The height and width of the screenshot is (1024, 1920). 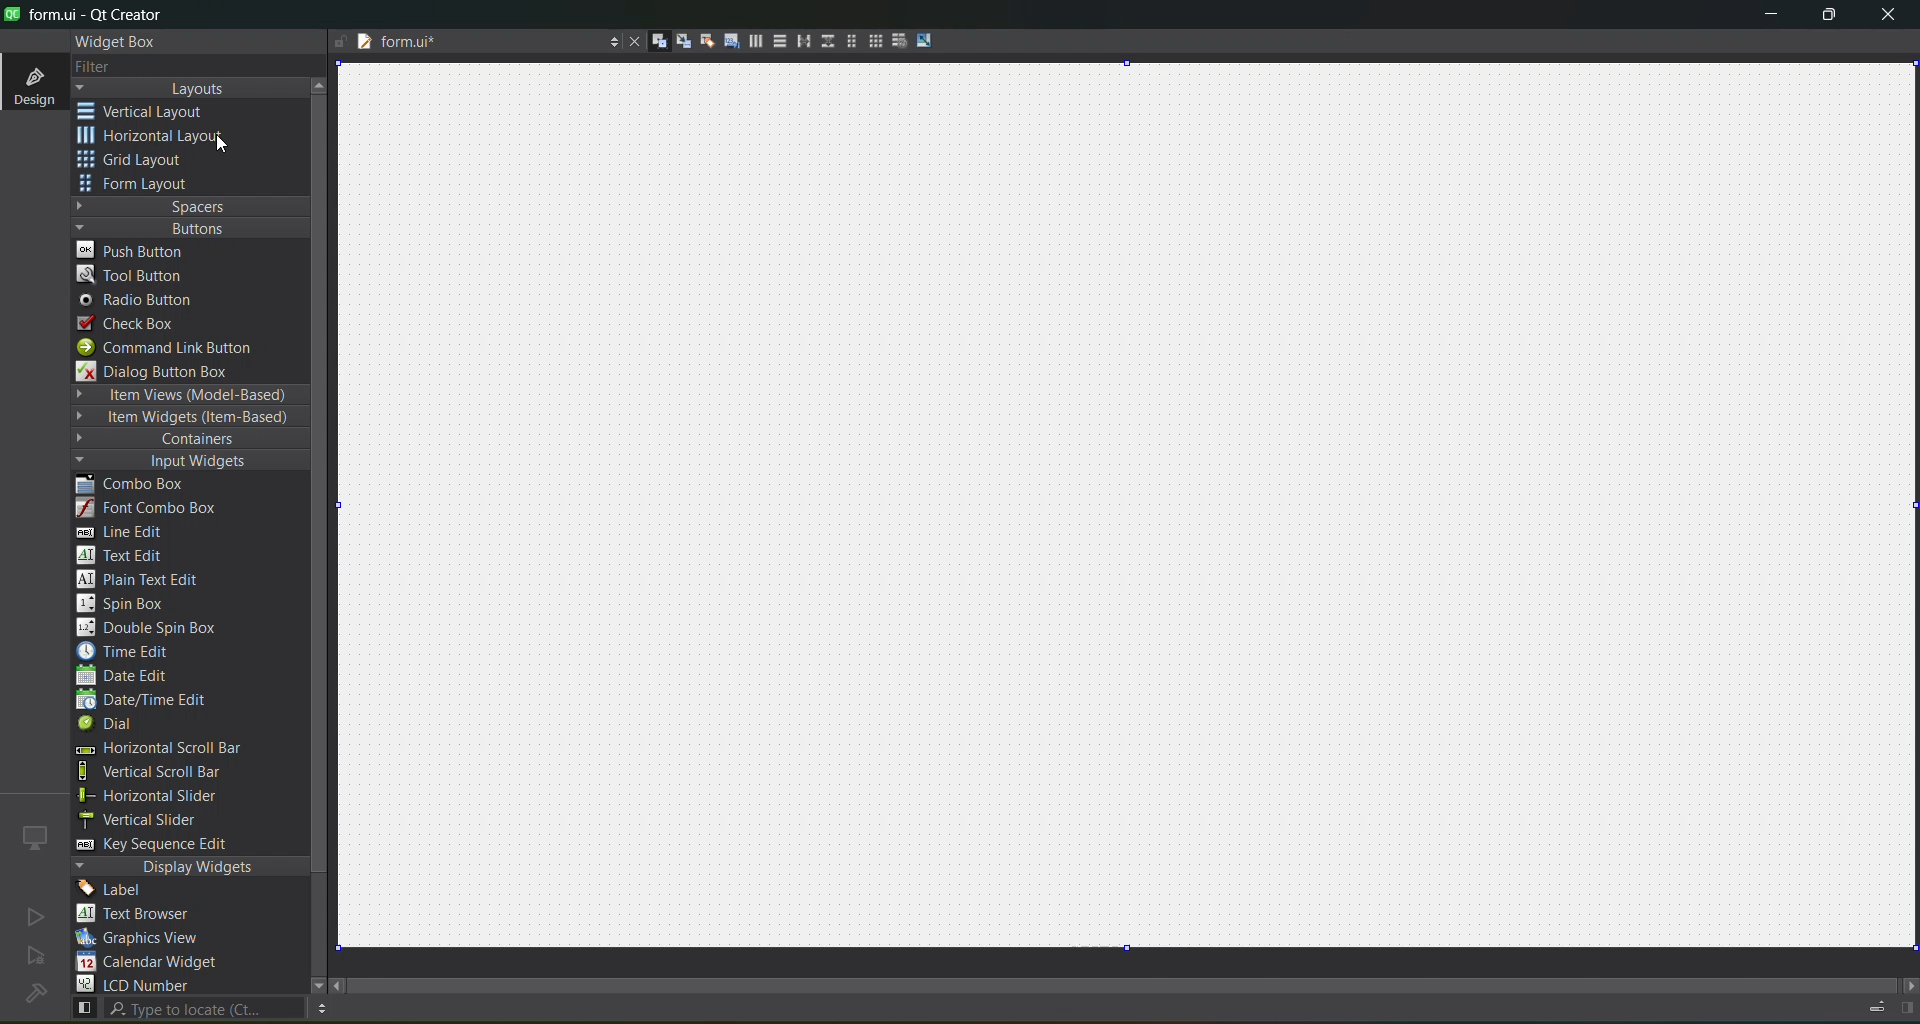 What do you see at coordinates (340, 43) in the screenshot?
I see `file is writable` at bounding box center [340, 43].